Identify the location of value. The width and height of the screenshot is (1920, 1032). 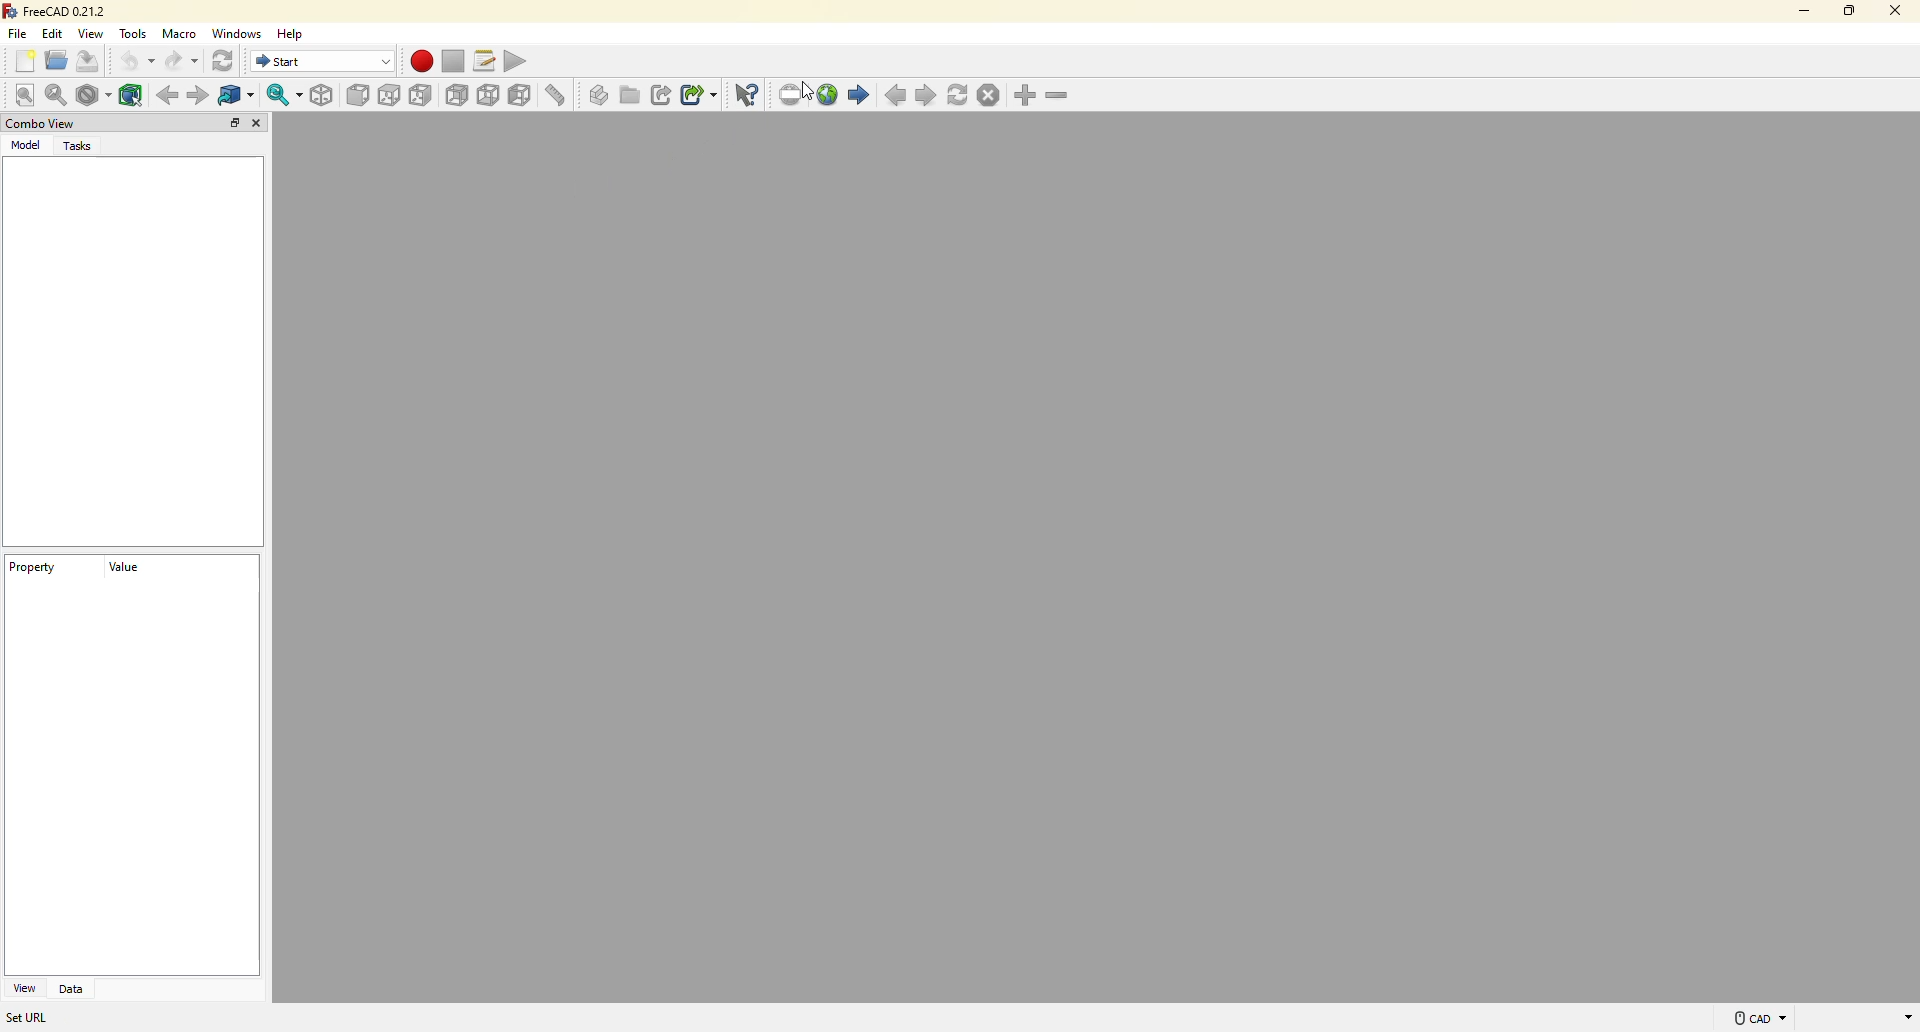
(121, 574).